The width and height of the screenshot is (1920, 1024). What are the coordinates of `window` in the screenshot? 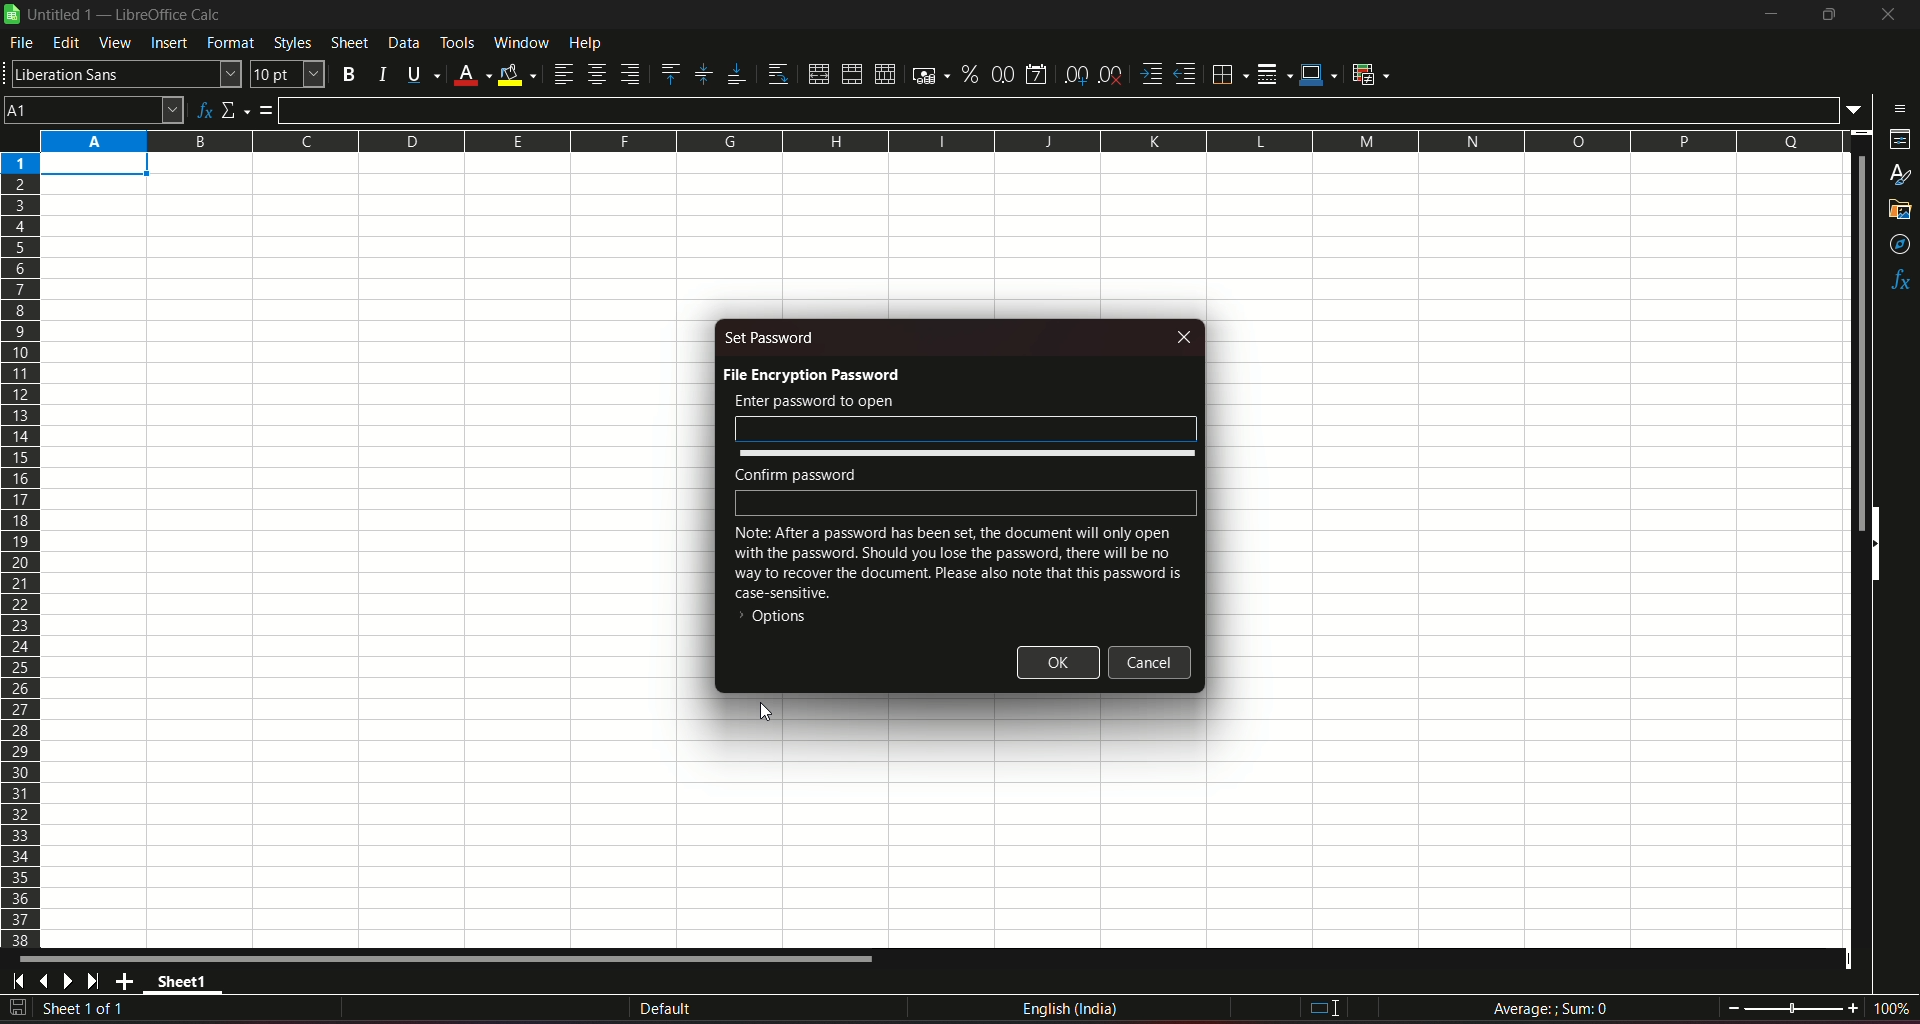 It's located at (521, 43).